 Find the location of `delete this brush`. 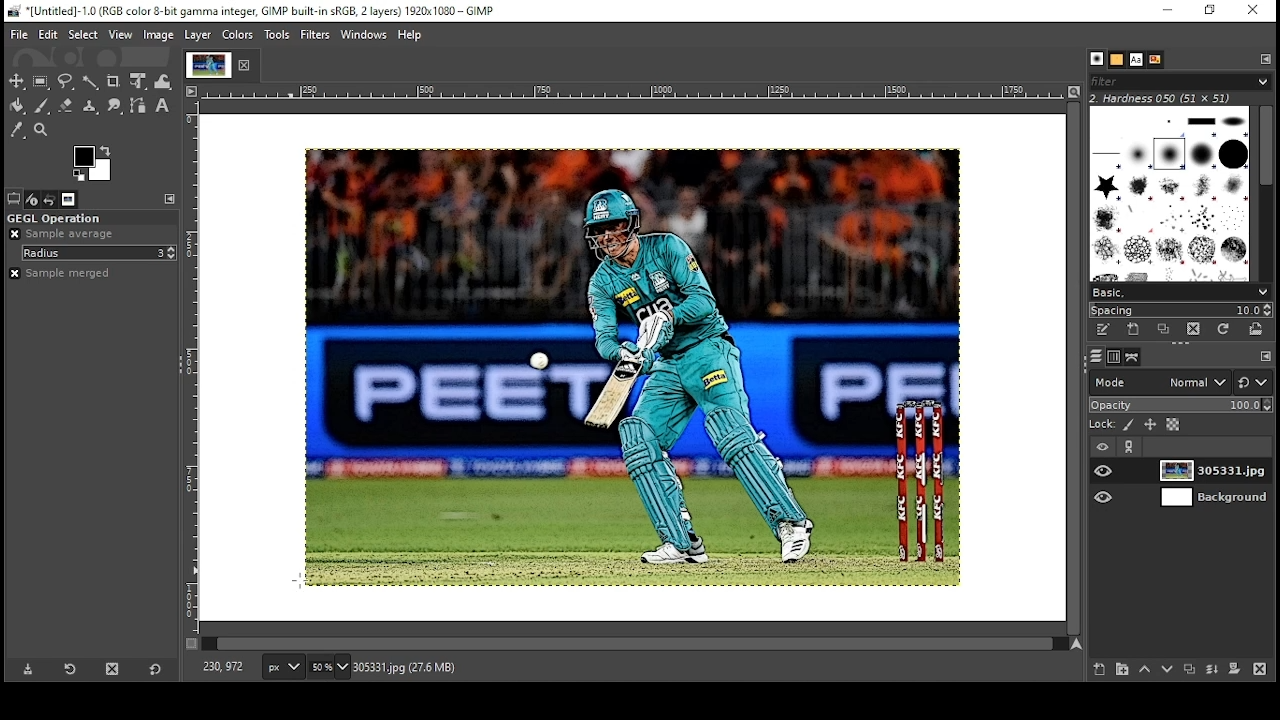

delete this brush is located at coordinates (1194, 328).